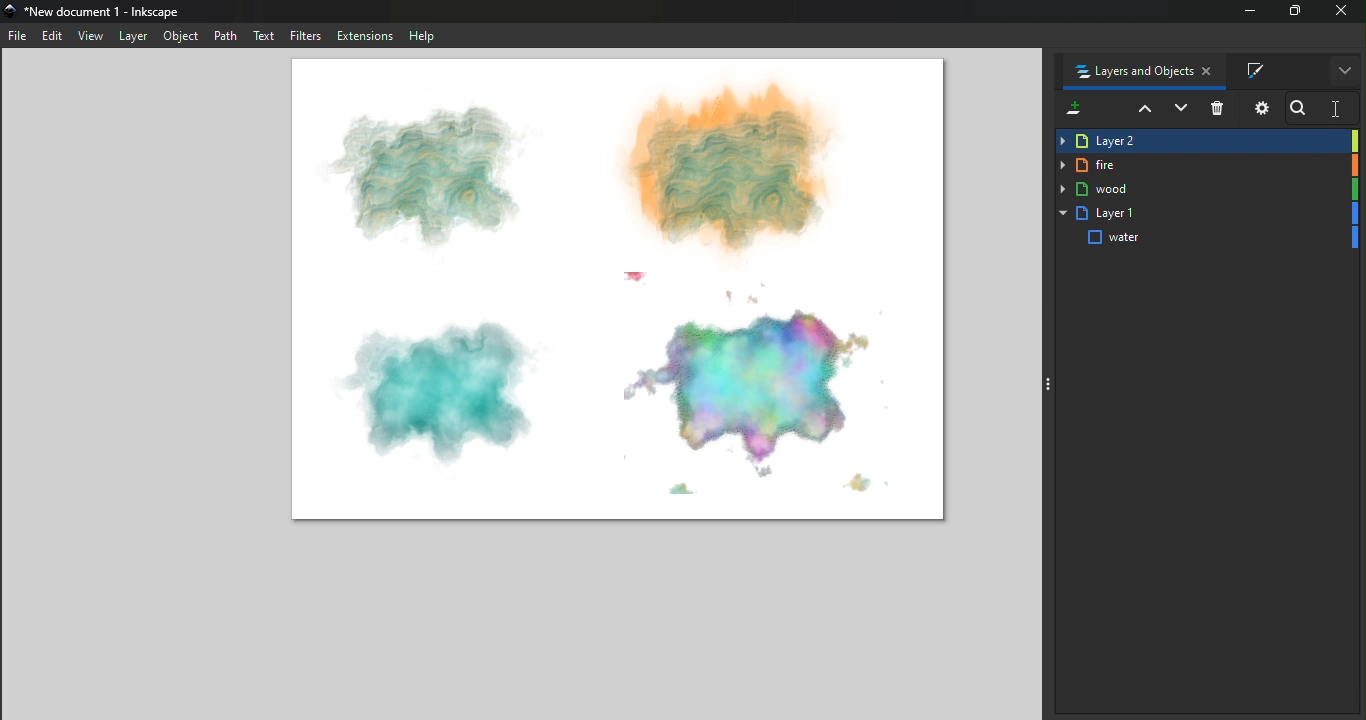 The height and width of the screenshot is (720, 1366). Describe the element at coordinates (11, 11) in the screenshot. I see `app icon` at that location.